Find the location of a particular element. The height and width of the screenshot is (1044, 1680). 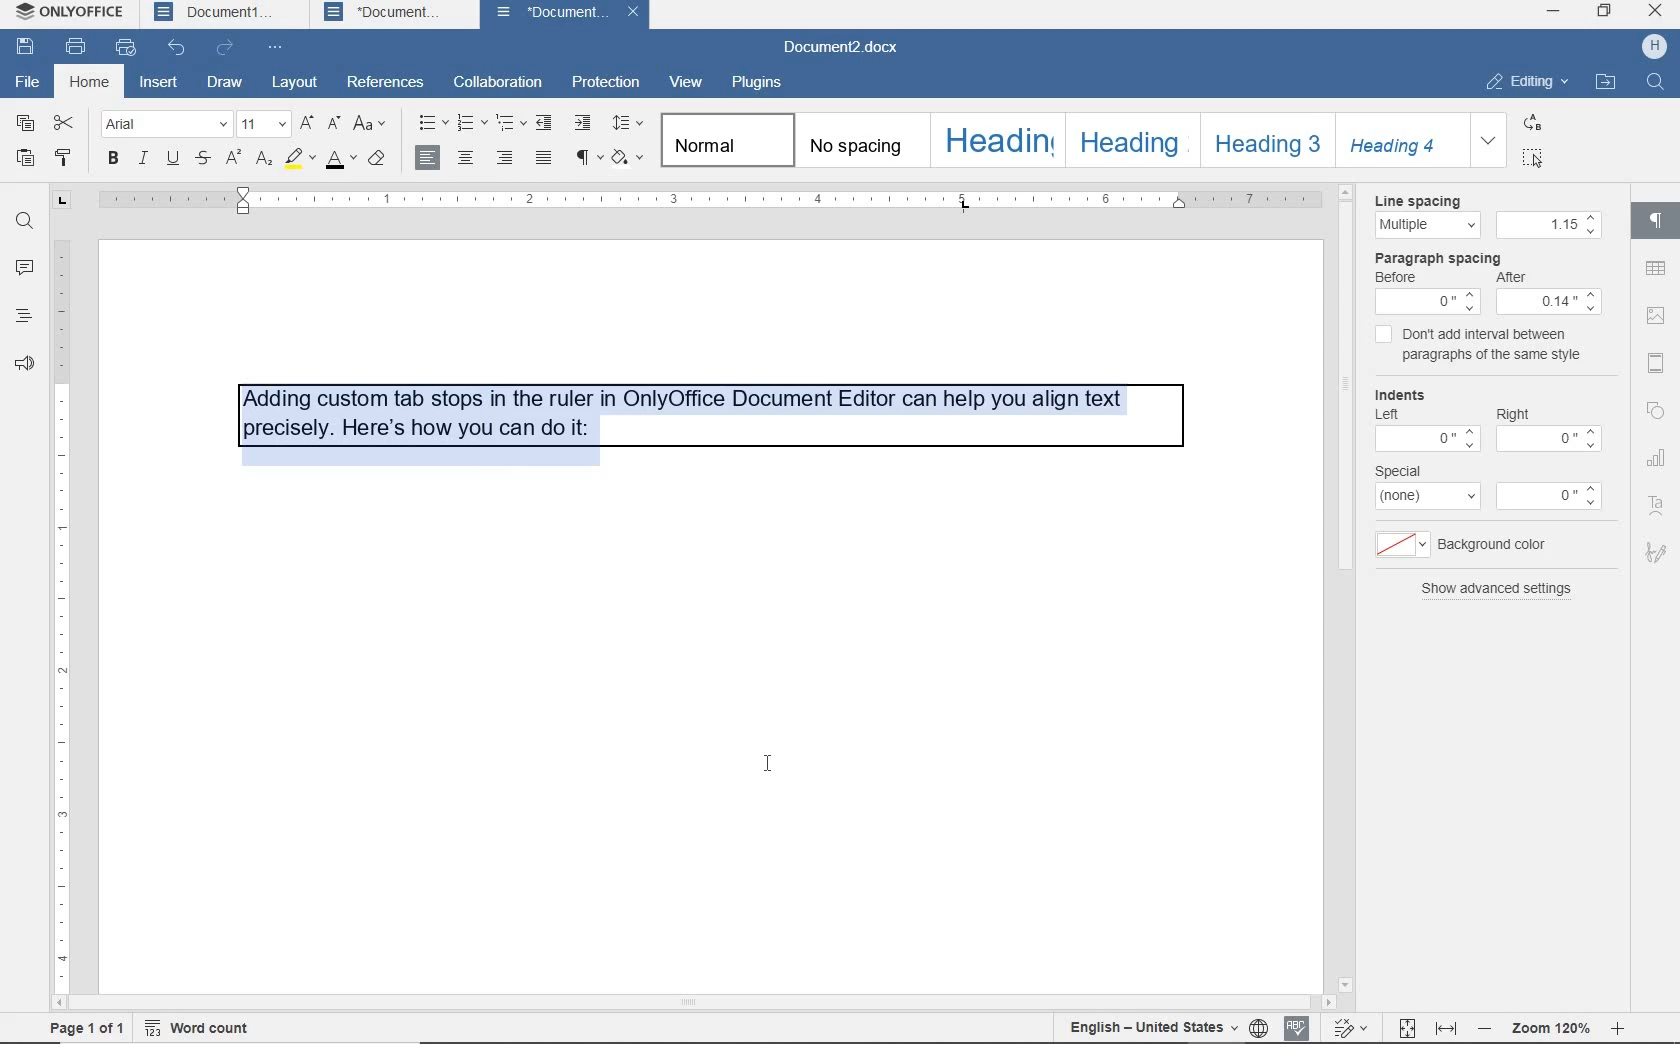

protection is located at coordinates (604, 83).